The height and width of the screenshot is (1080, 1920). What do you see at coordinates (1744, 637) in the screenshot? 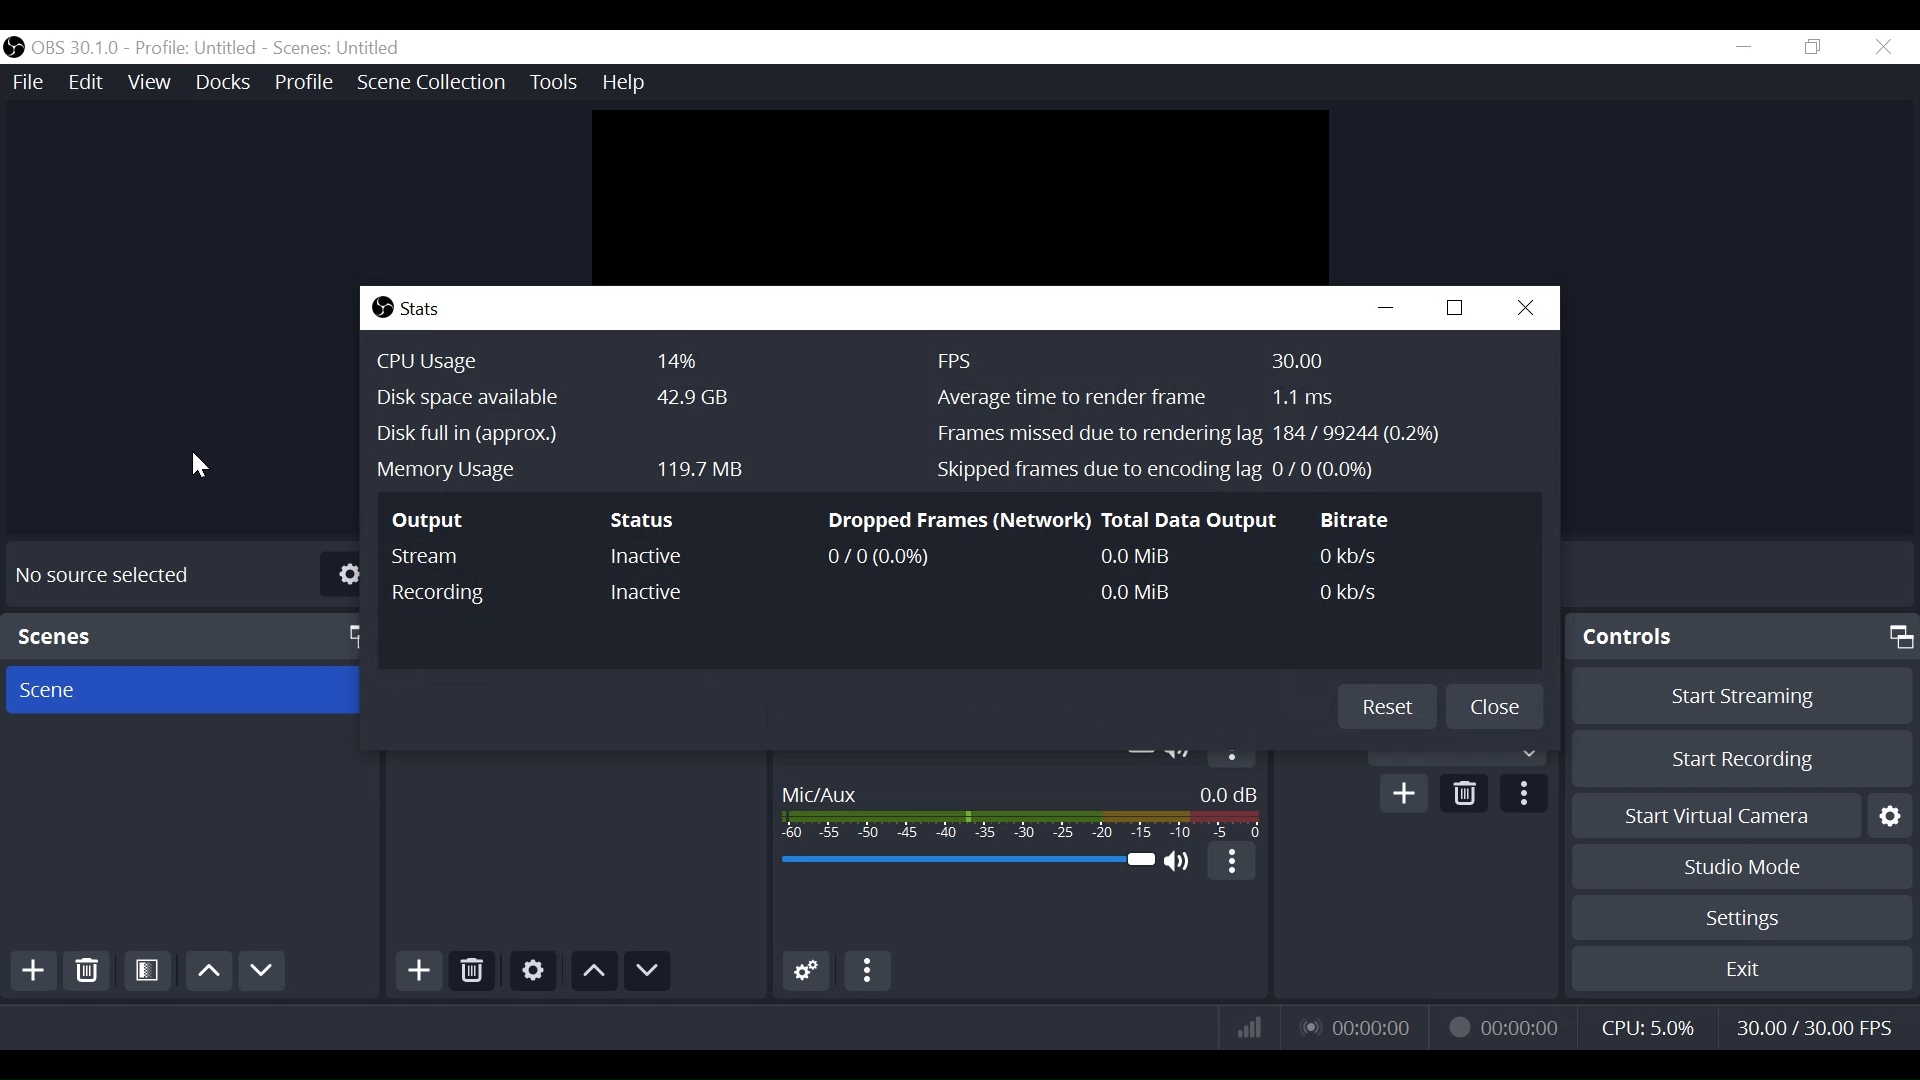
I see `Controls` at bounding box center [1744, 637].